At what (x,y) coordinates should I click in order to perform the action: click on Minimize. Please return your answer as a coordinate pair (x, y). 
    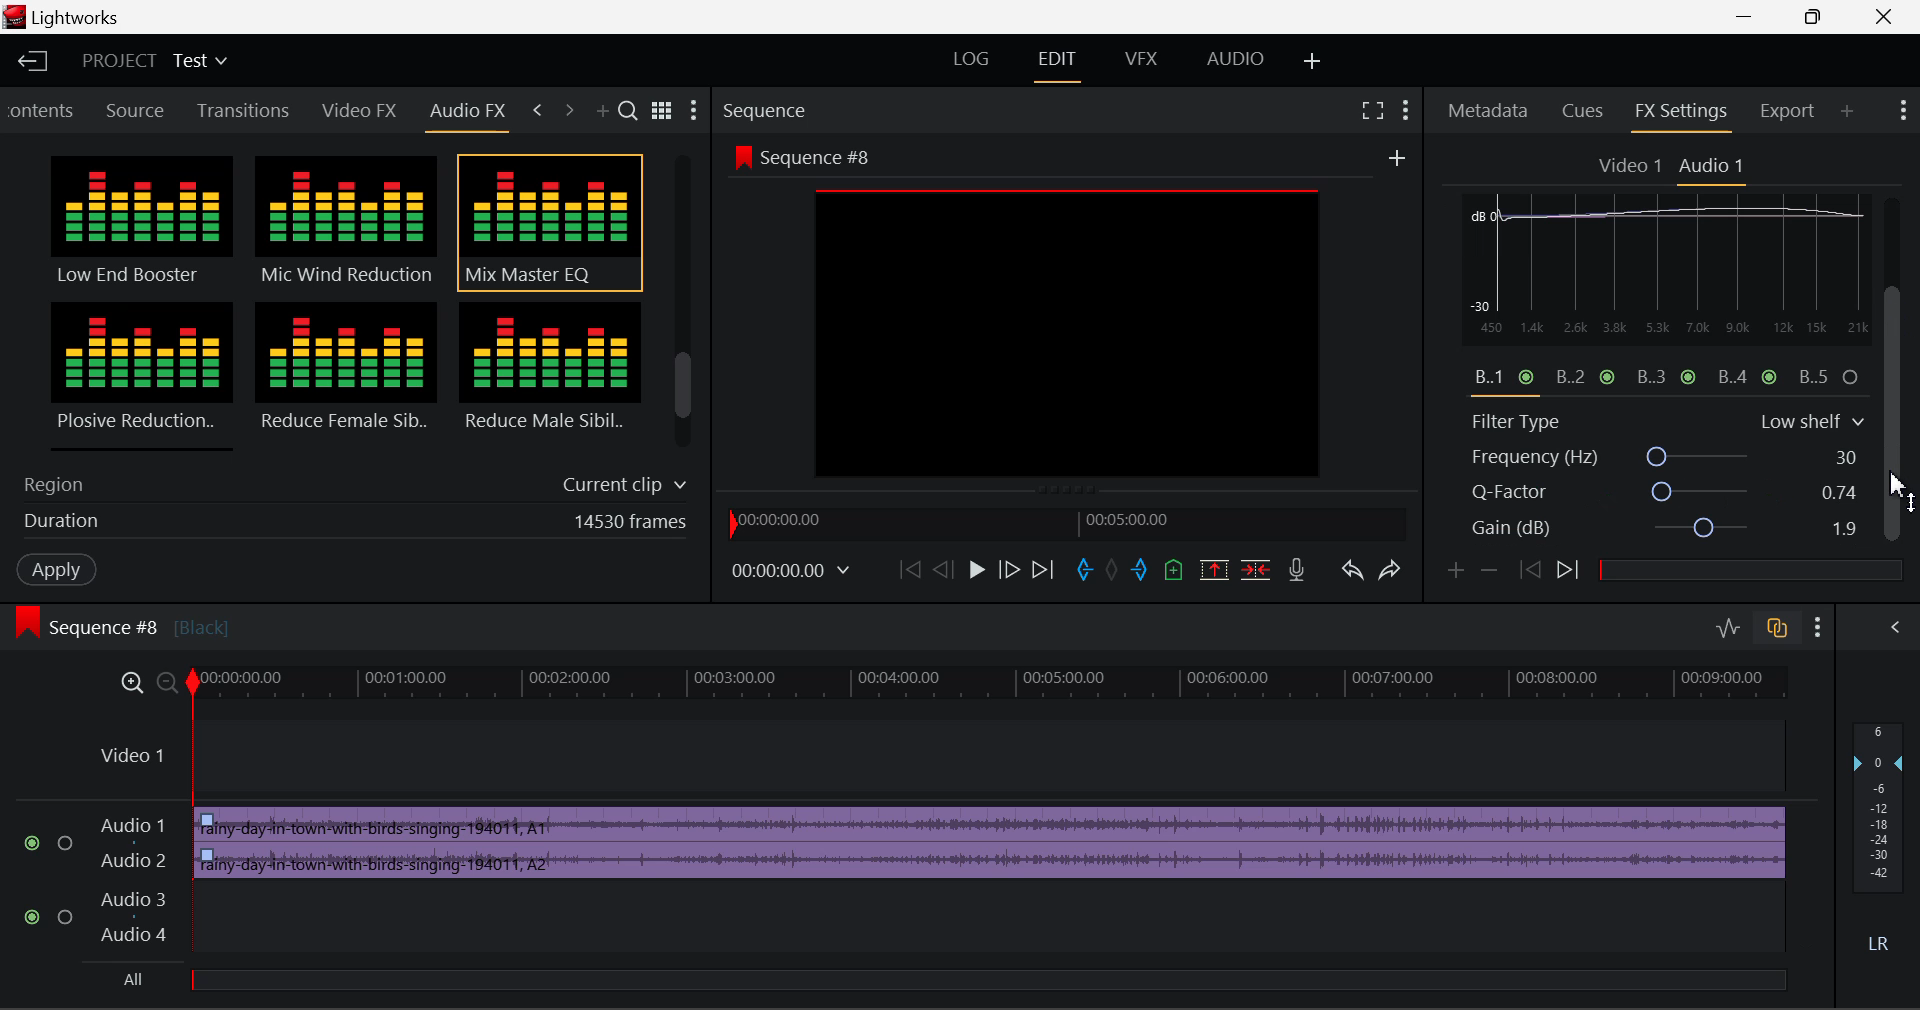
    Looking at the image, I should click on (1822, 16).